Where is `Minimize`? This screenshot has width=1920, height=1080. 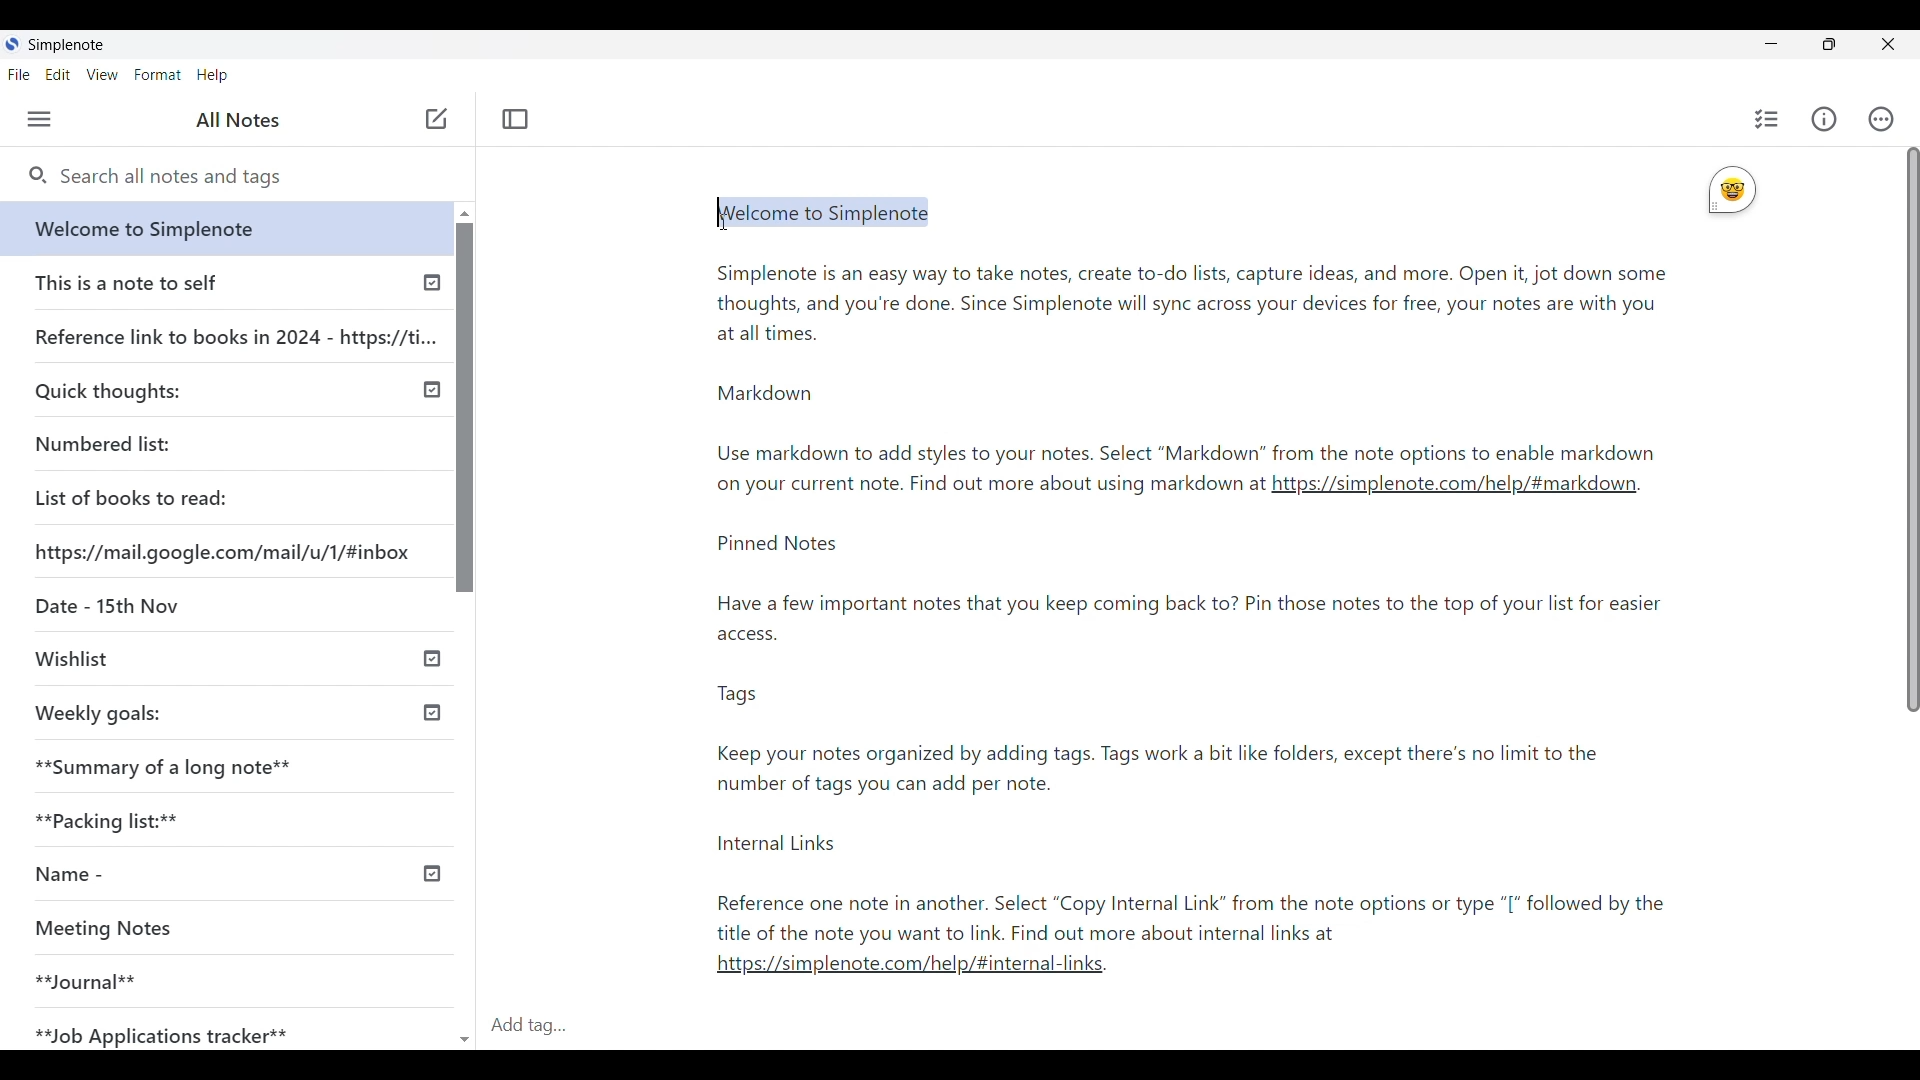
Minimize is located at coordinates (1771, 44).